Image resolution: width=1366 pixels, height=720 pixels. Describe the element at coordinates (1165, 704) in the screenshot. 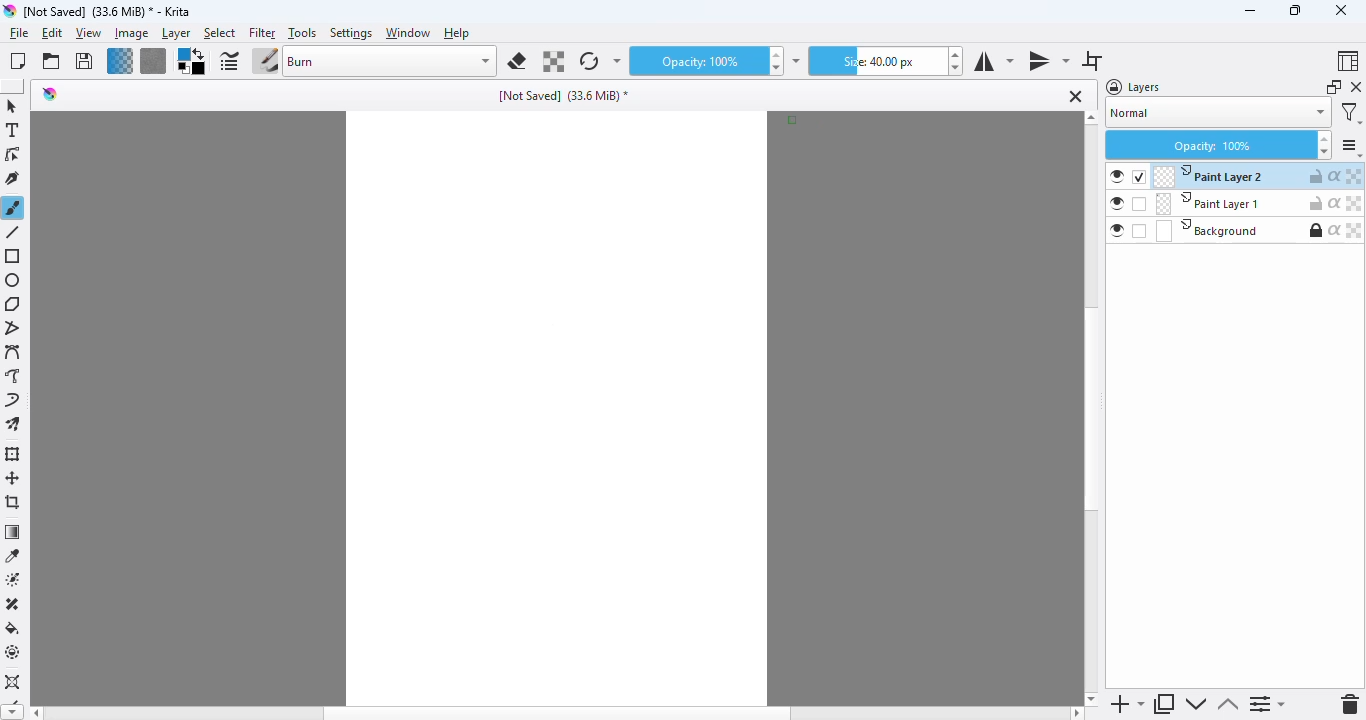

I see `duplicate layer or mask` at that location.